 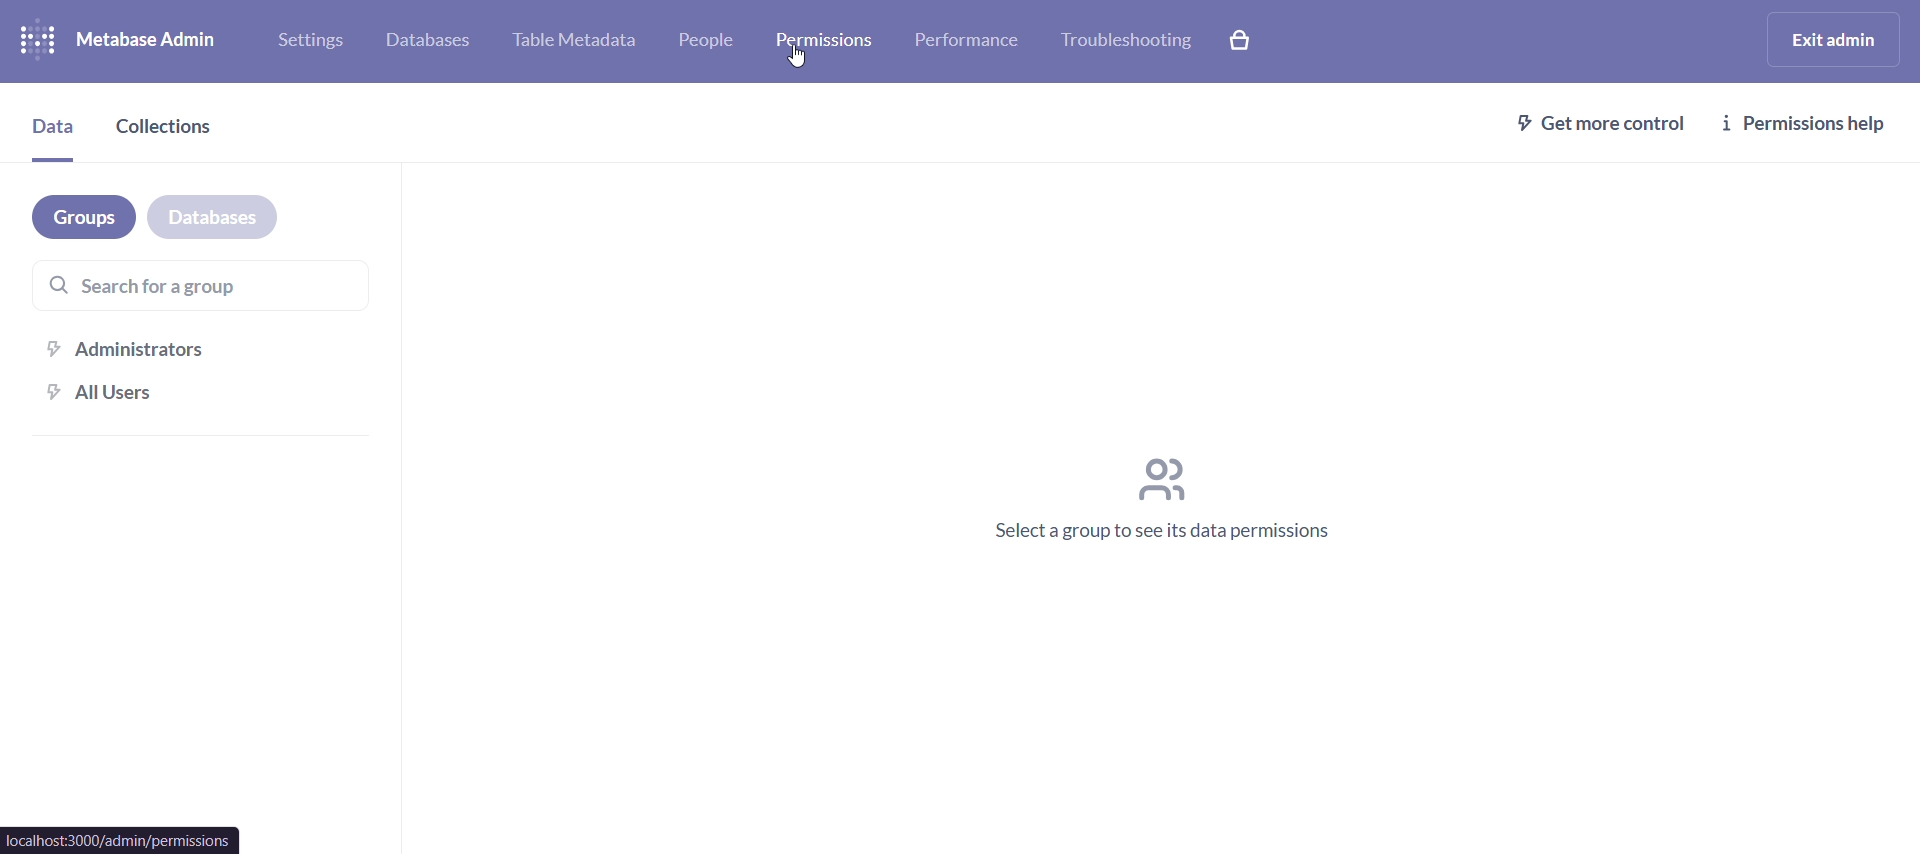 What do you see at coordinates (1809, 124) in the screenshot?
I see `permissions help` at bounding box center [1809, 124].